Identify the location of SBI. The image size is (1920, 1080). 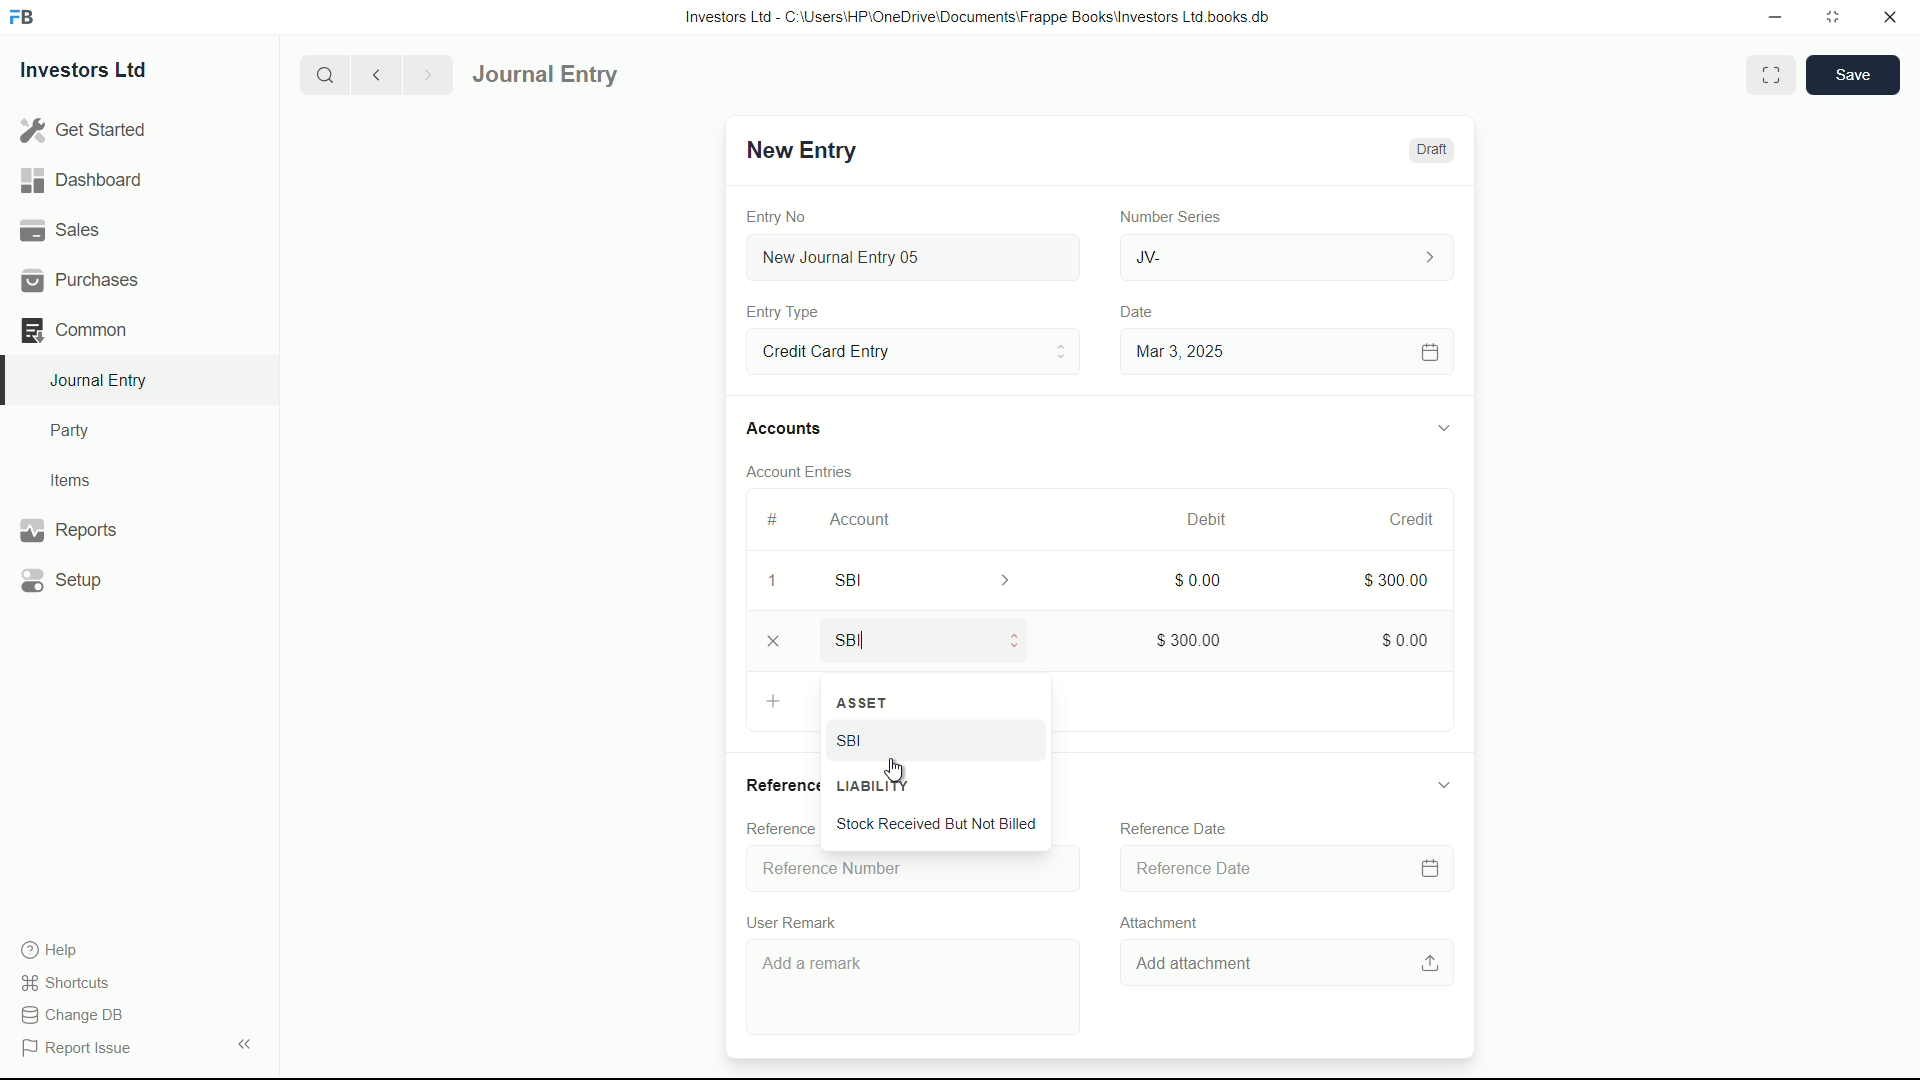
(928, 640).